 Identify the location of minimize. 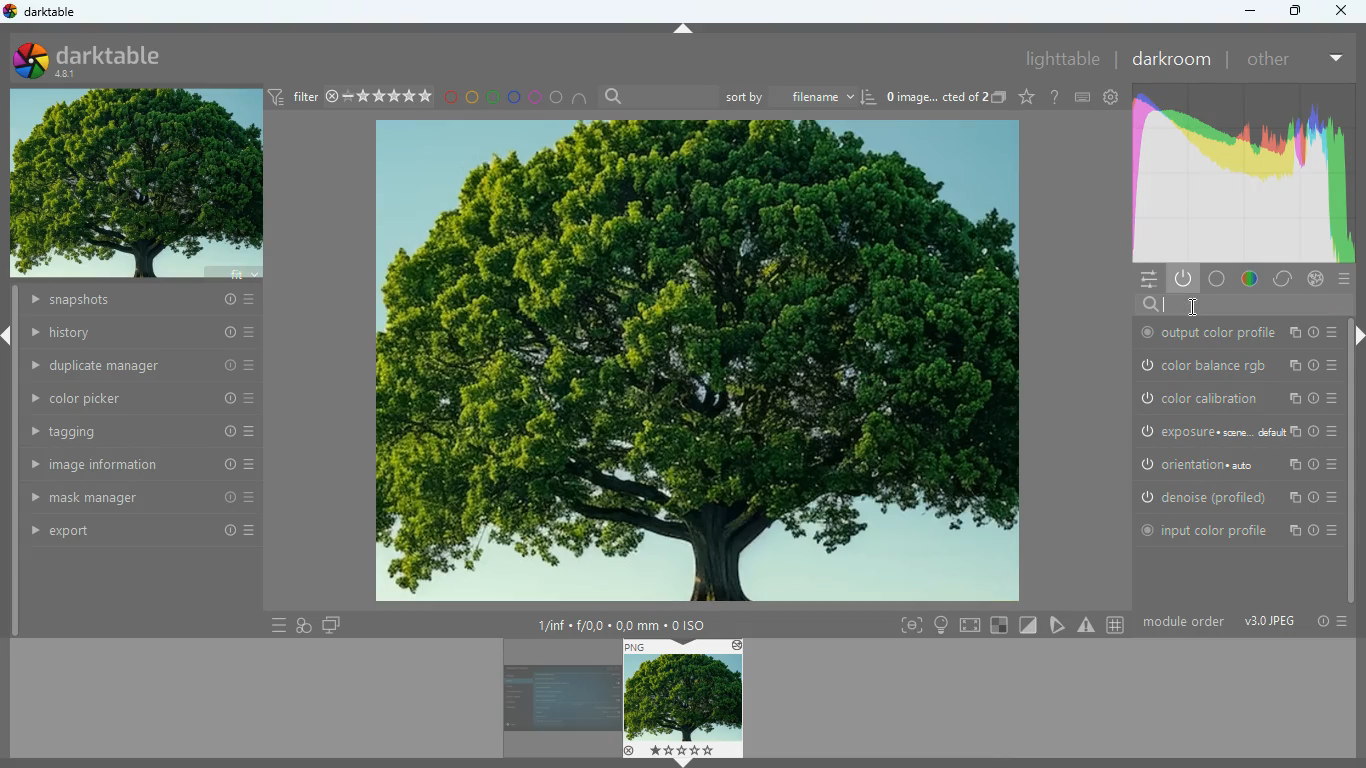
(1247, 10).